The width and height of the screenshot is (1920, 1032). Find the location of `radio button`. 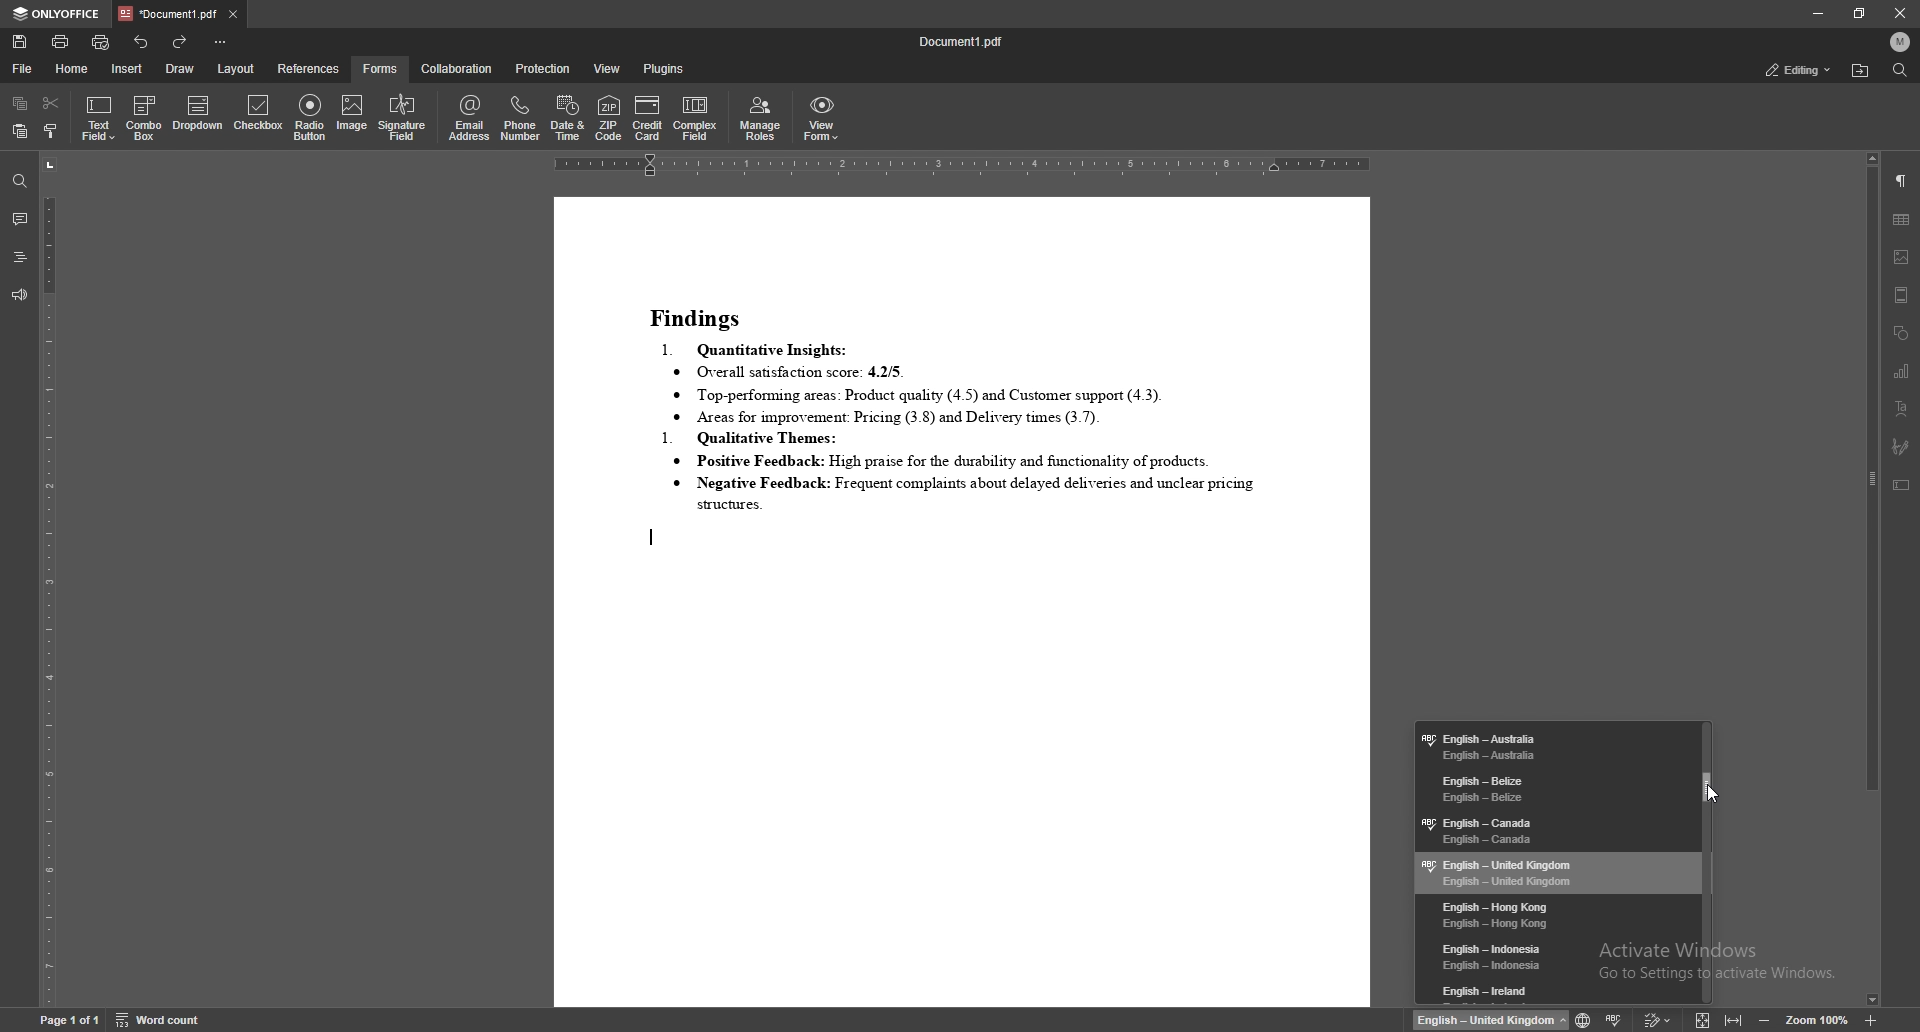

radio button is located at coordinates (311, 118).